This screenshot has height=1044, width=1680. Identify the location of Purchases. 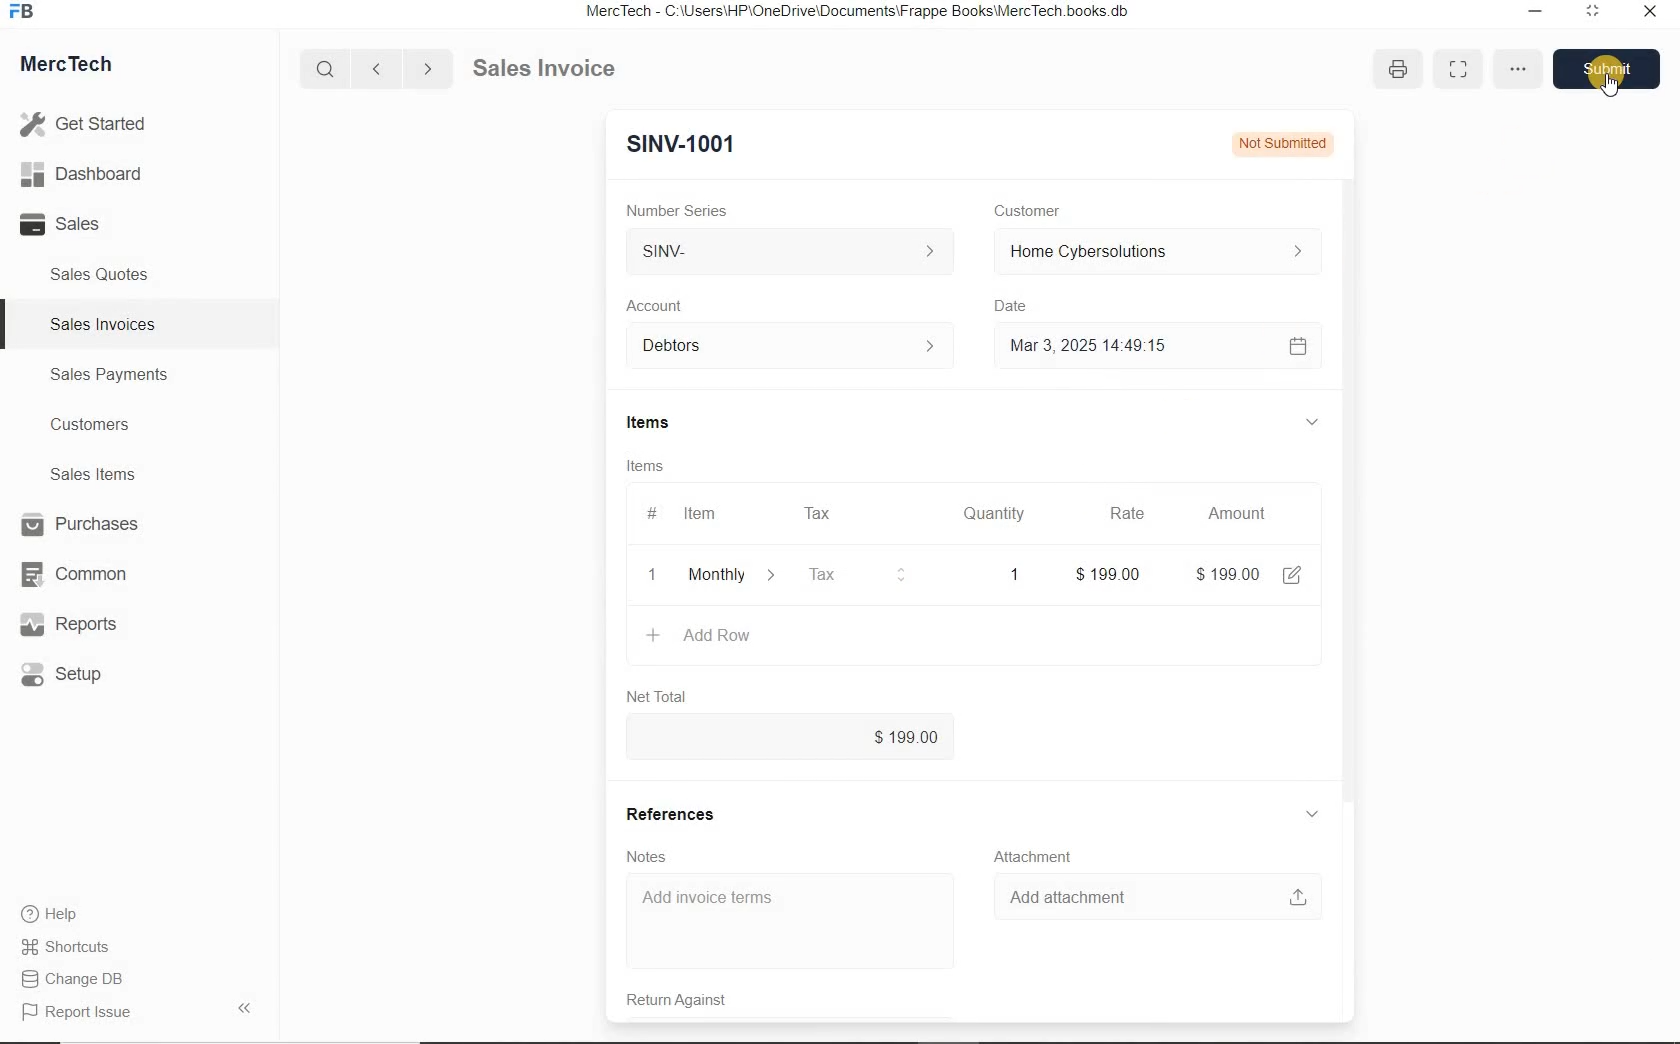
(83, 526).